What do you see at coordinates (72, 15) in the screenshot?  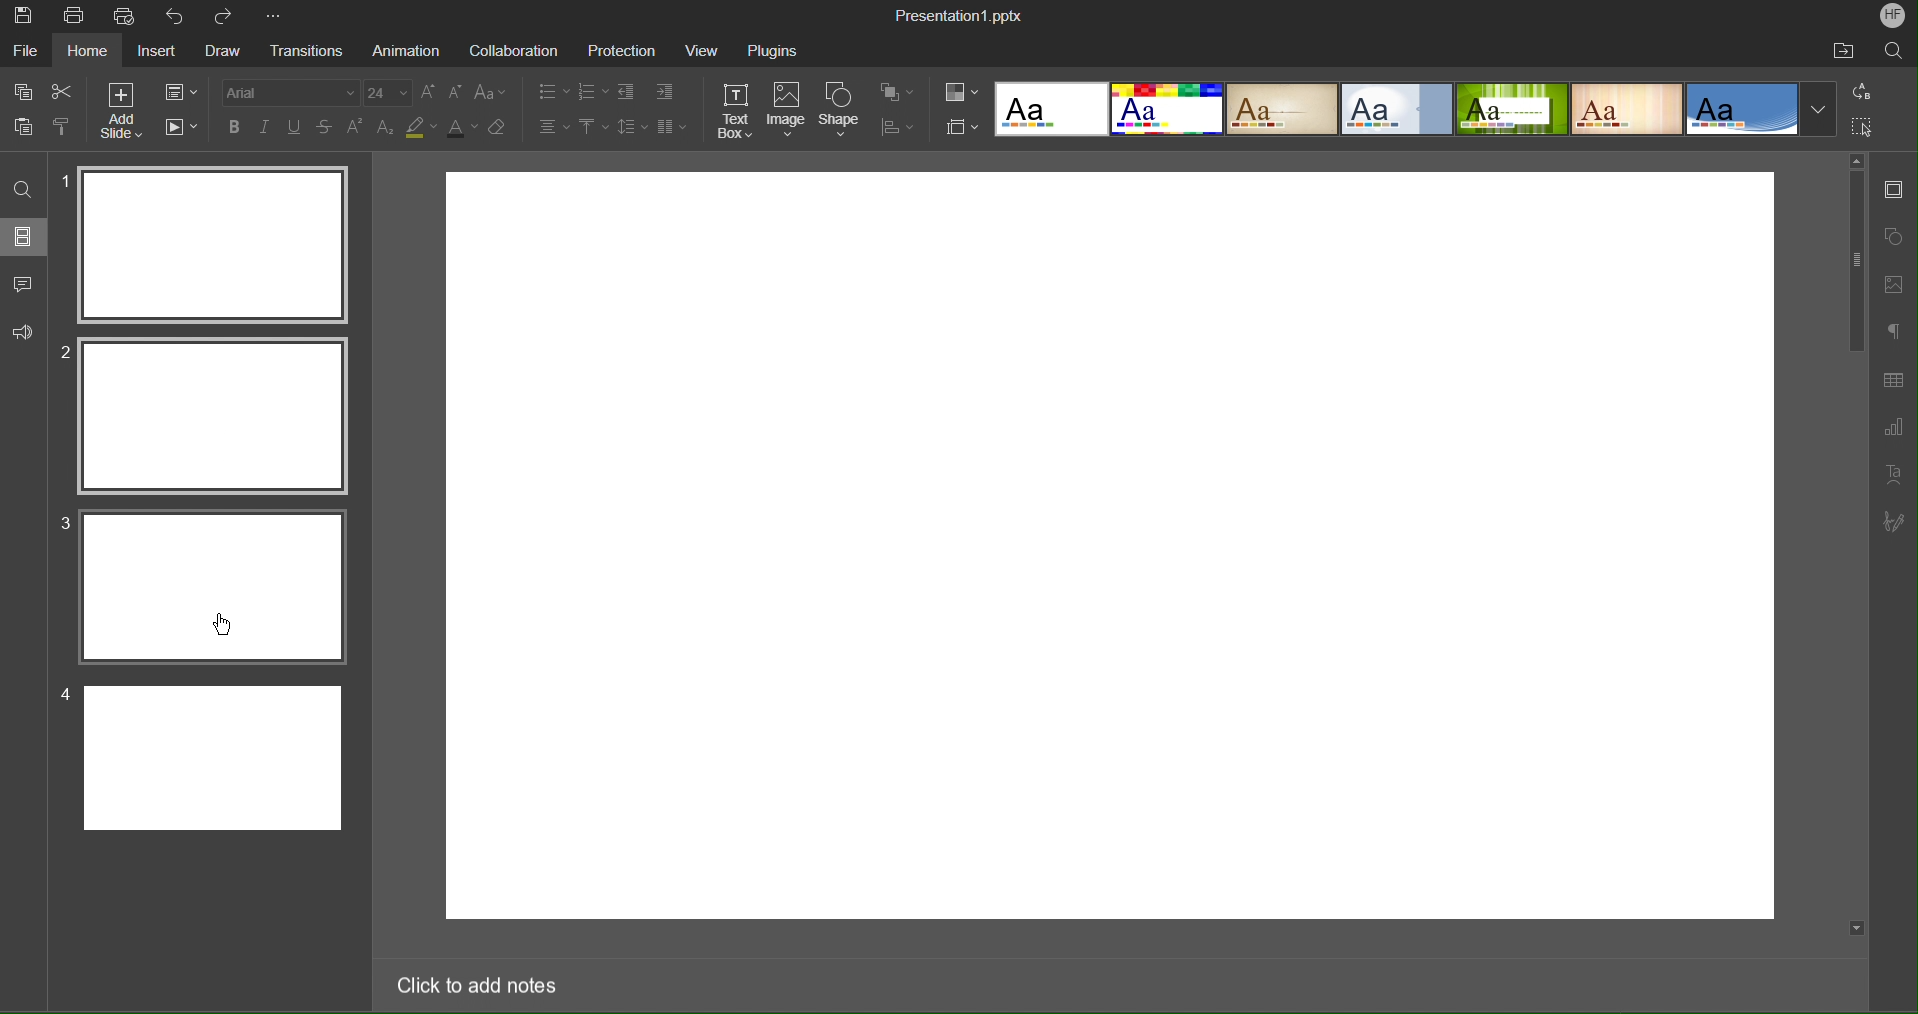 I see `Print` at bounding box center [72, 15].